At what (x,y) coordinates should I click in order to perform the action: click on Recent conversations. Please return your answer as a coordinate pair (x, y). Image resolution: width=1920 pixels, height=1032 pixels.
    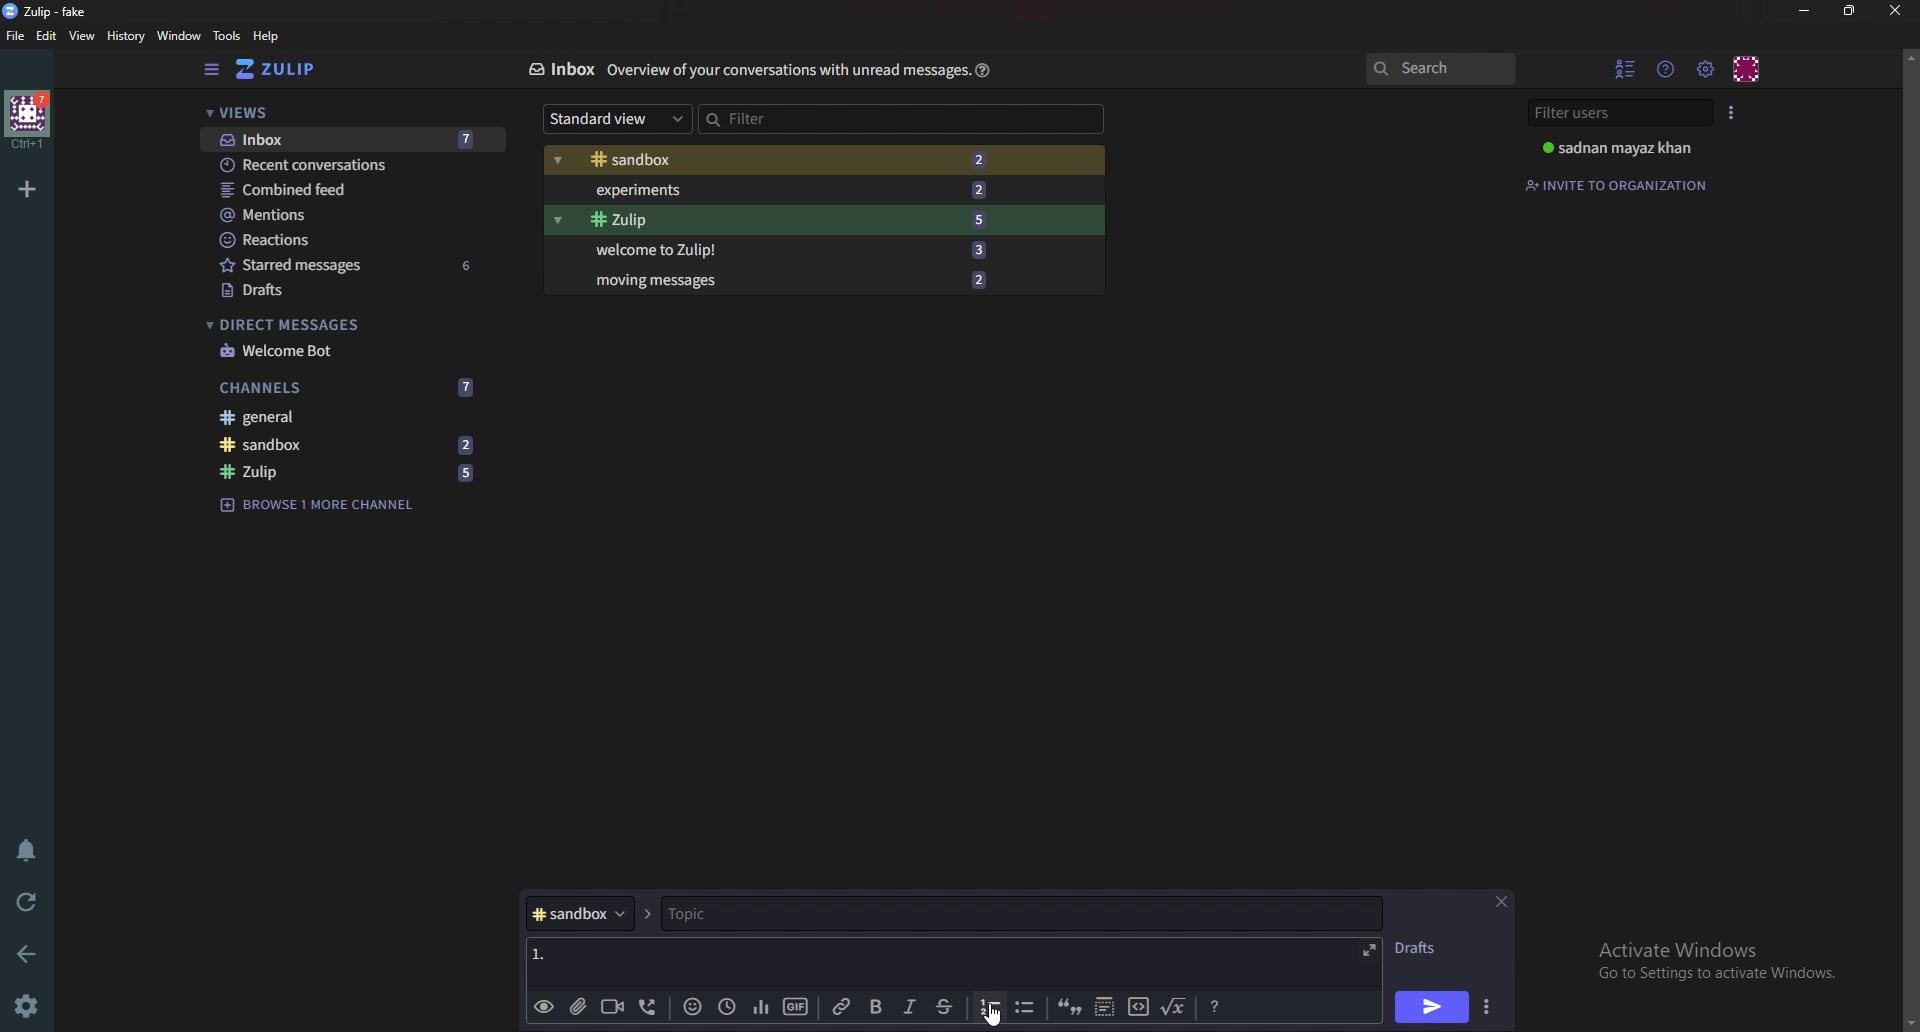
    Looking at the image, I should click on (353, 166).